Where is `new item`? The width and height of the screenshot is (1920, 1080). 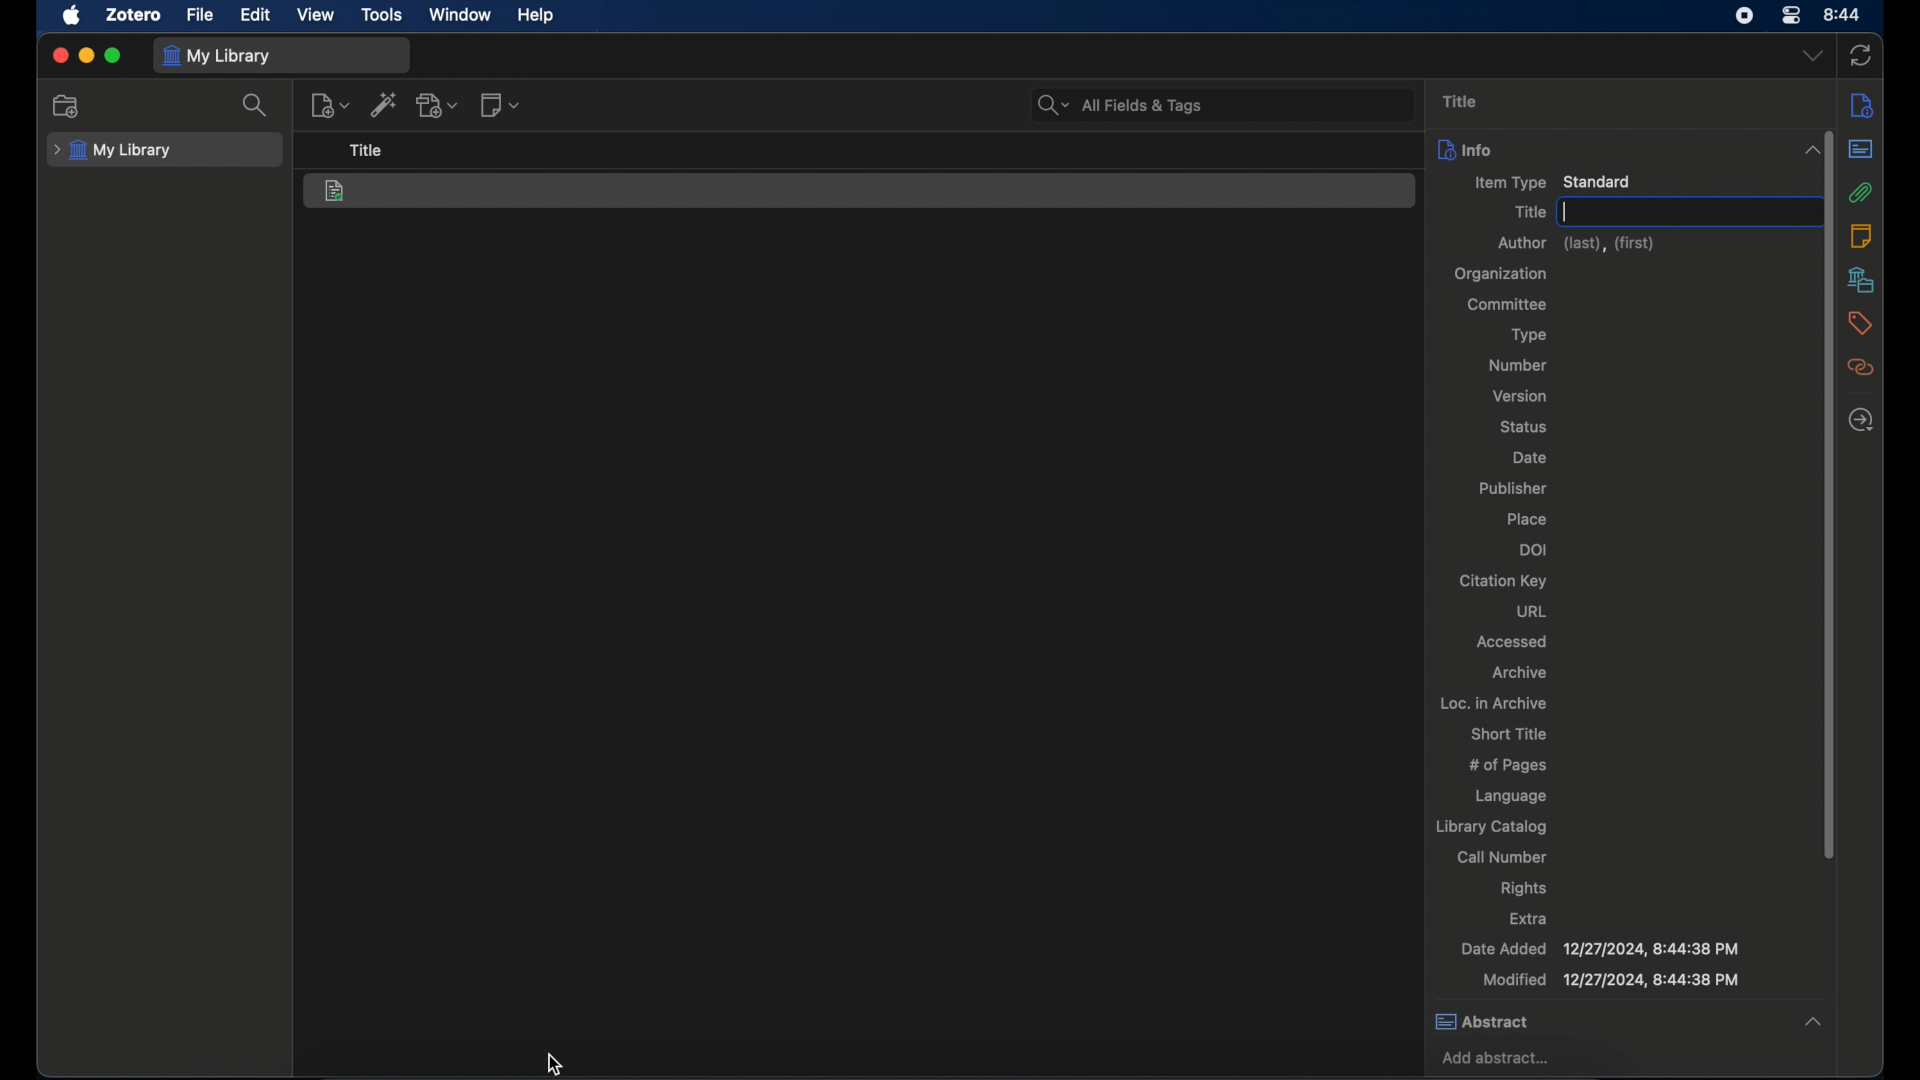
new item is located at coordinates (330, 106).